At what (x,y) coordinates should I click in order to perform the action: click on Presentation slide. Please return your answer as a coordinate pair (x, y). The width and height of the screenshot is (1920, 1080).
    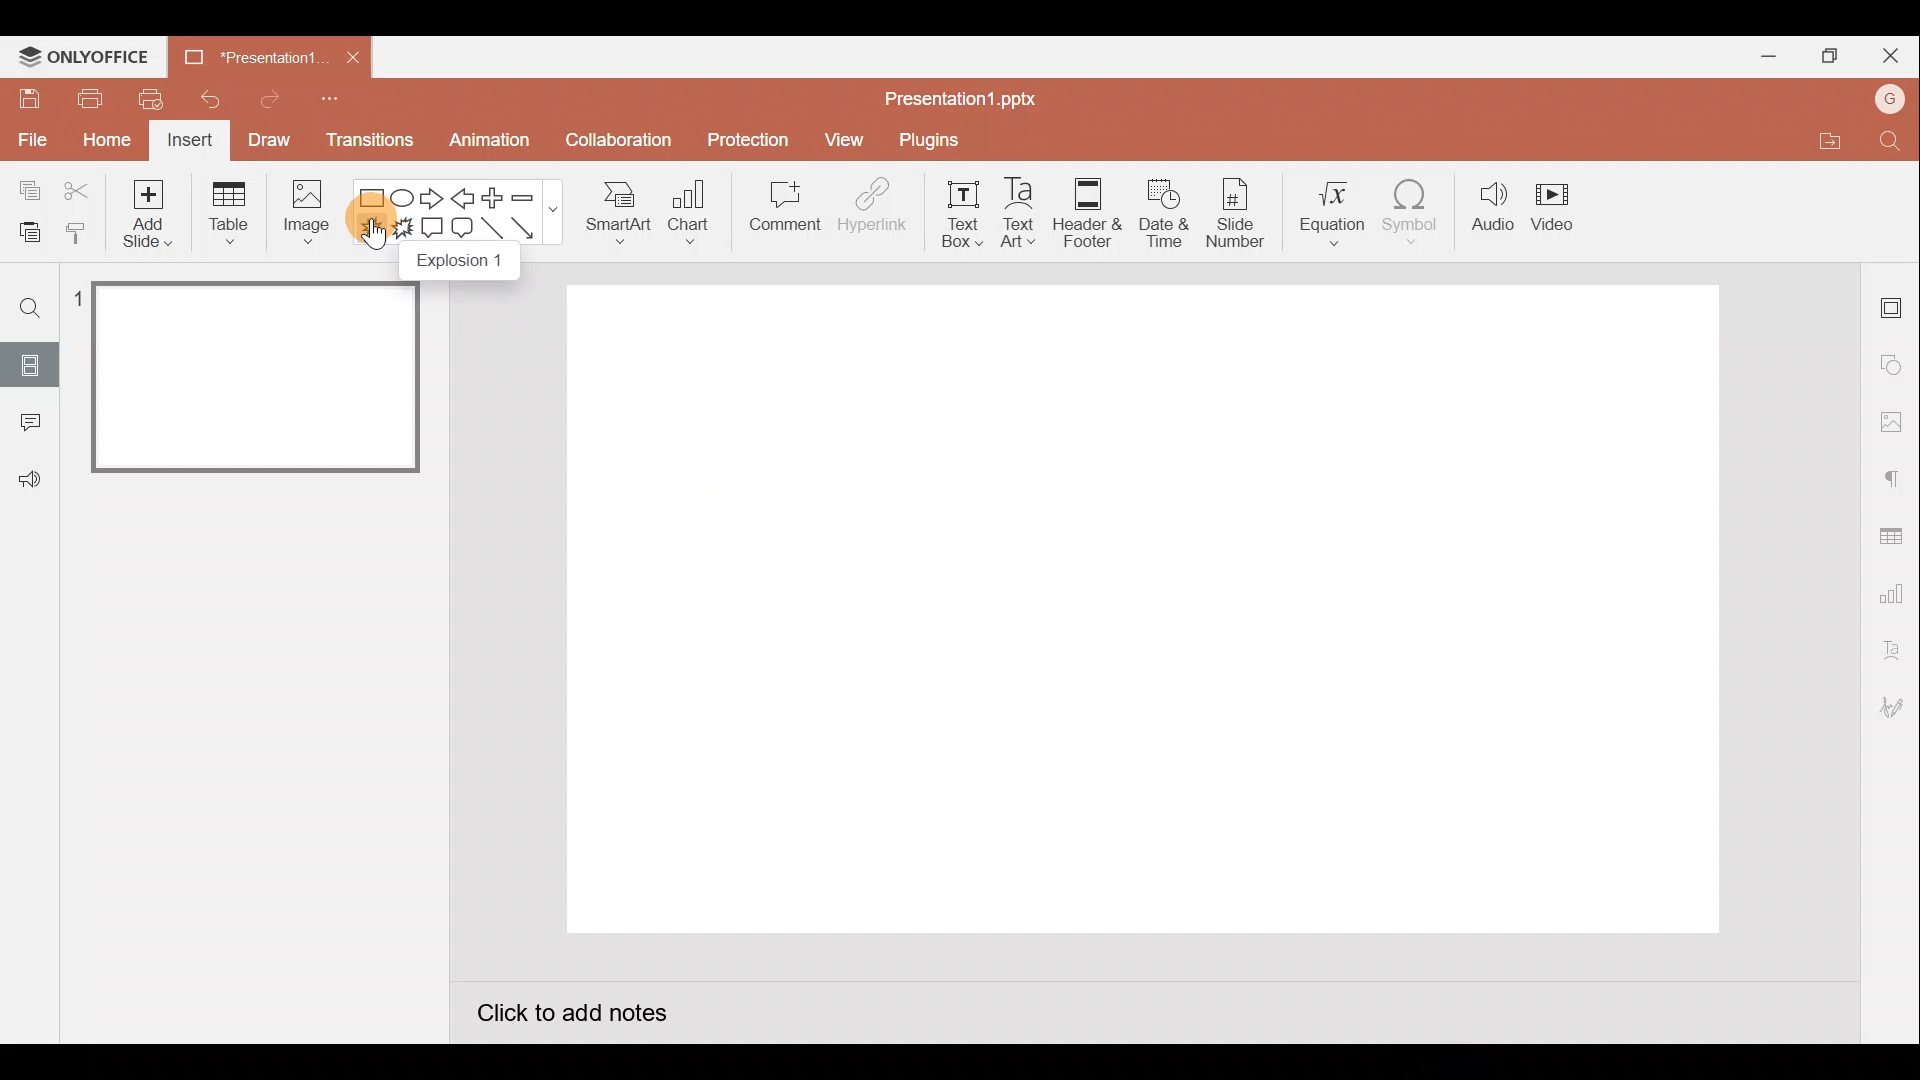
    Looking at the image, I should click on (1151, 616).